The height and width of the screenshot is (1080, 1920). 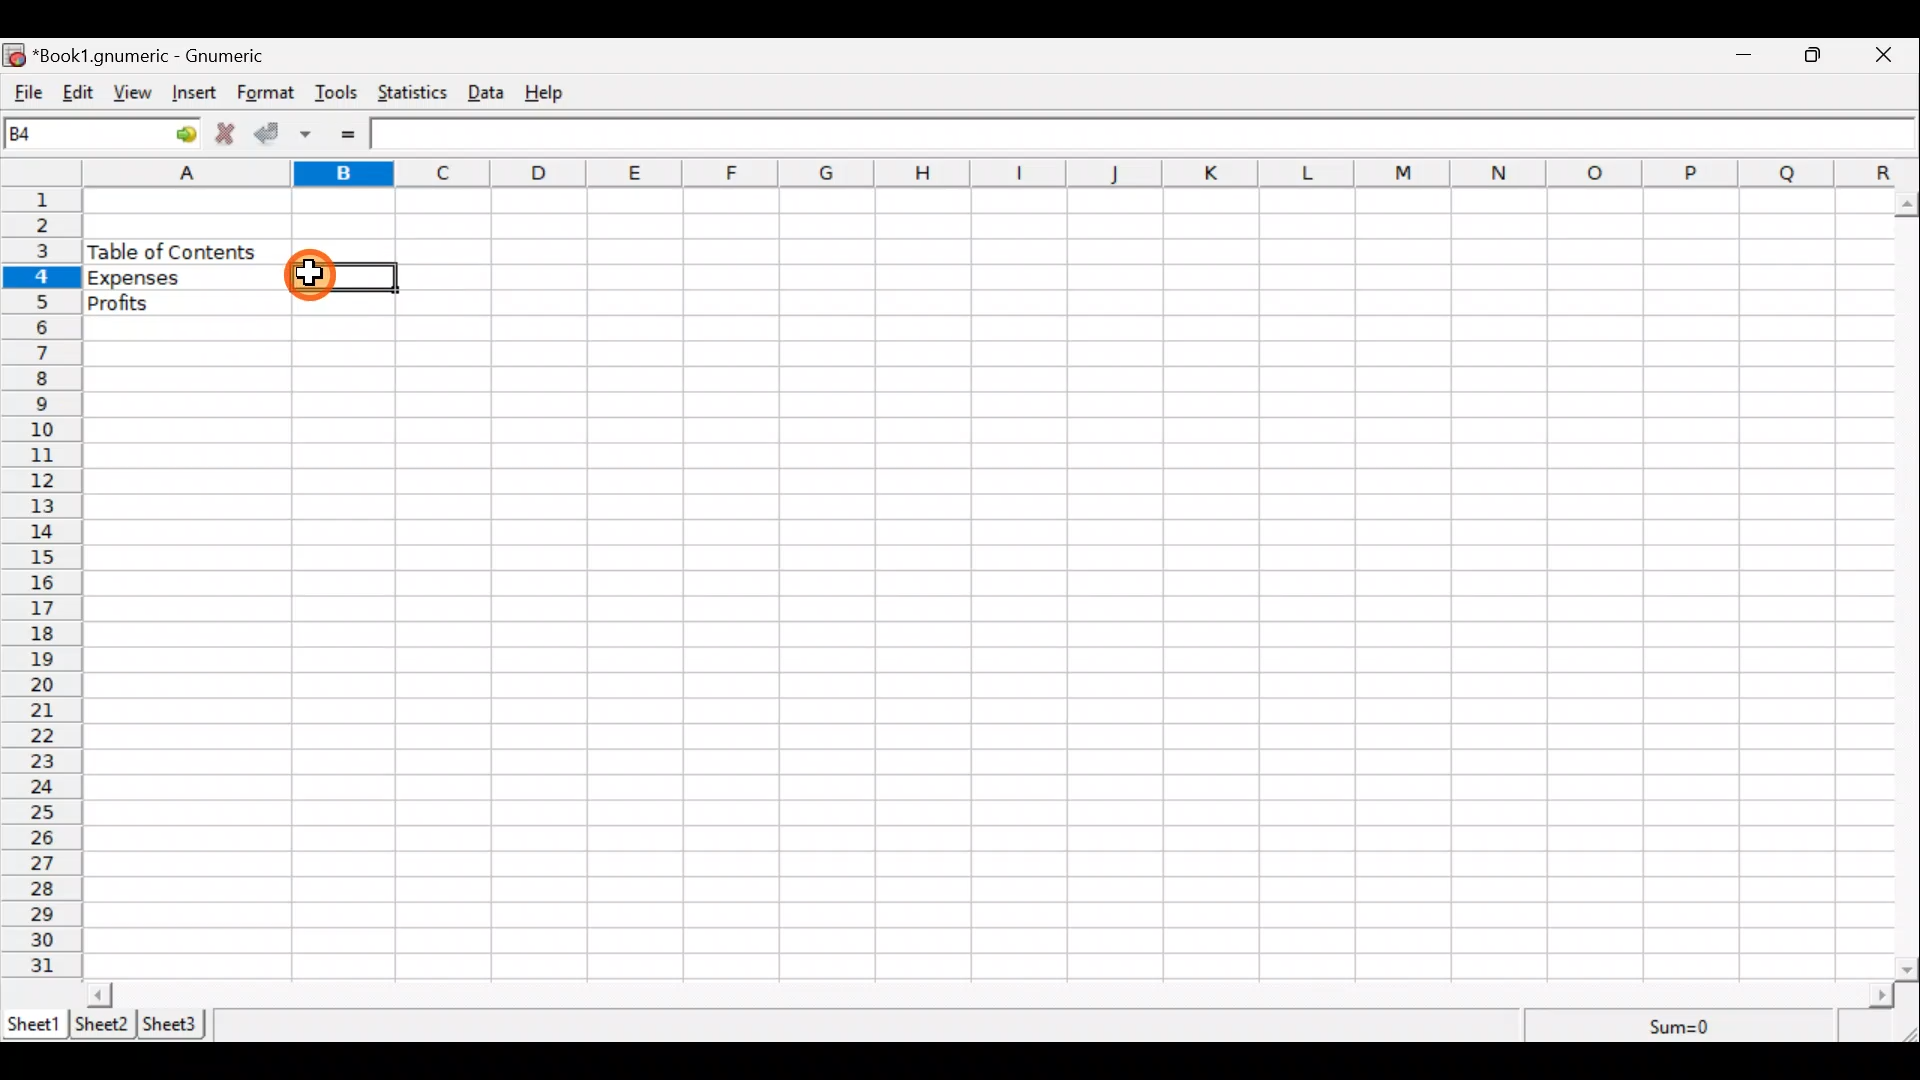 What do you see at coordinates (991, 994) in the screenshot?
I see `Scroll bar` at bounding box center [991, 994].